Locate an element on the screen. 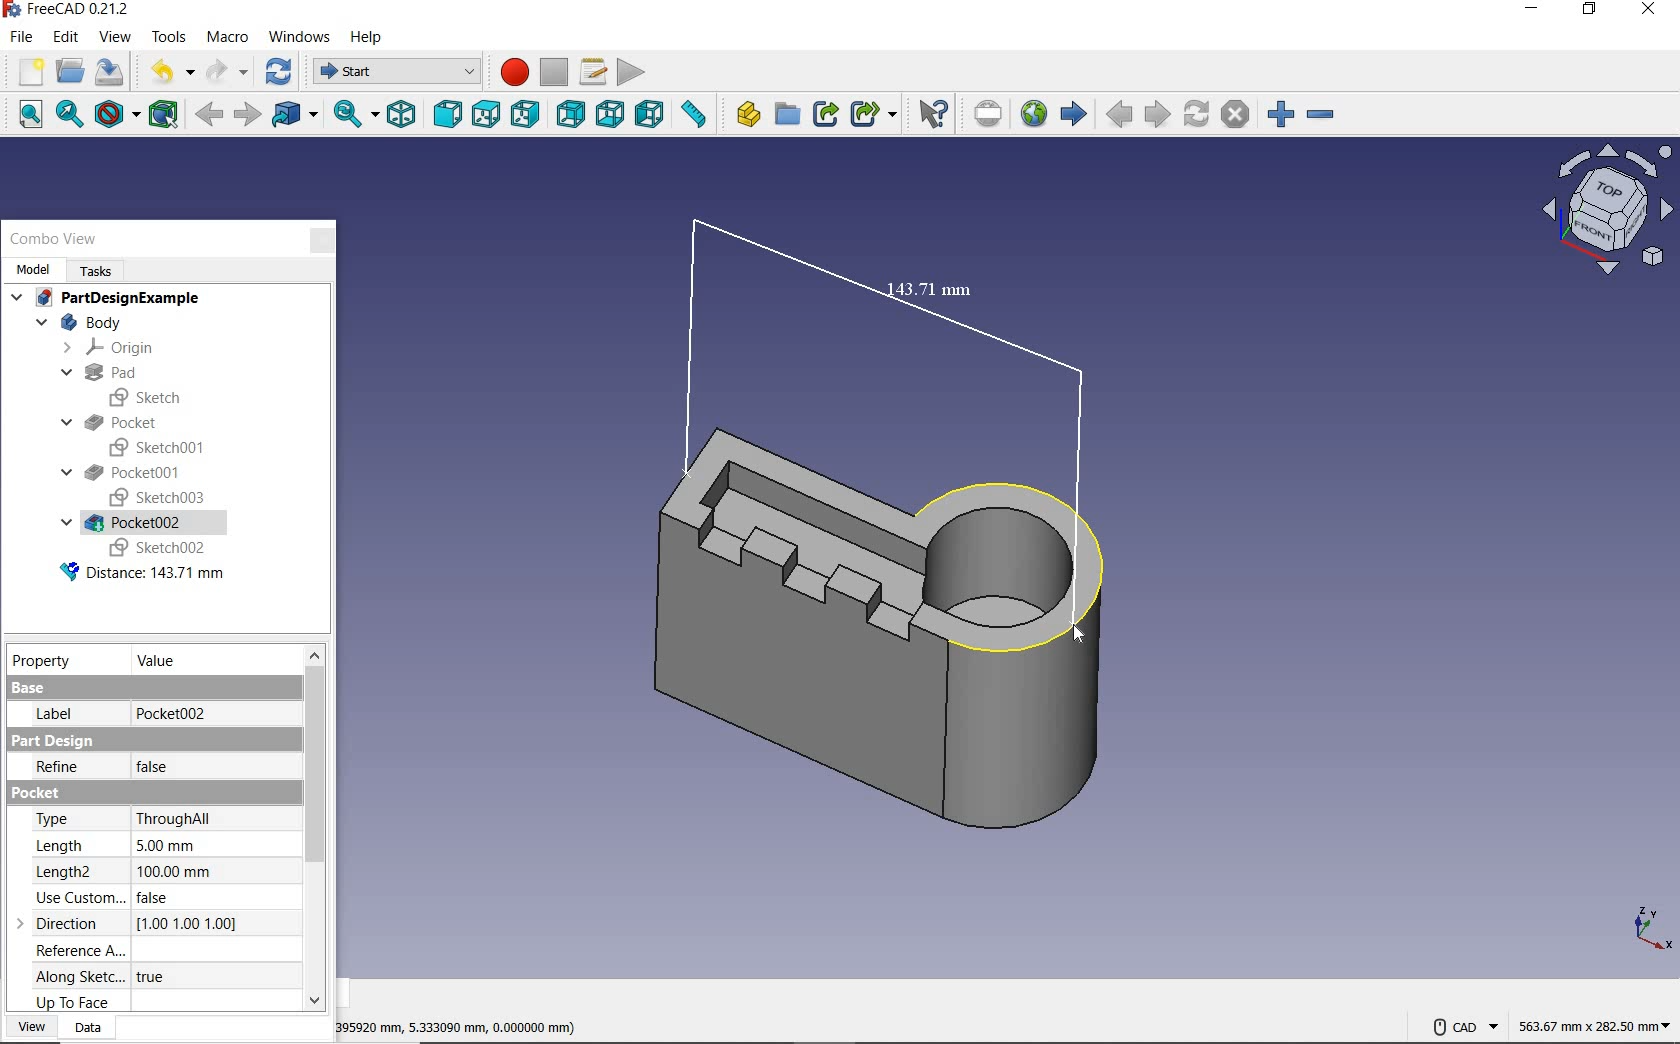  BODY is located at coordinates (77, 323).